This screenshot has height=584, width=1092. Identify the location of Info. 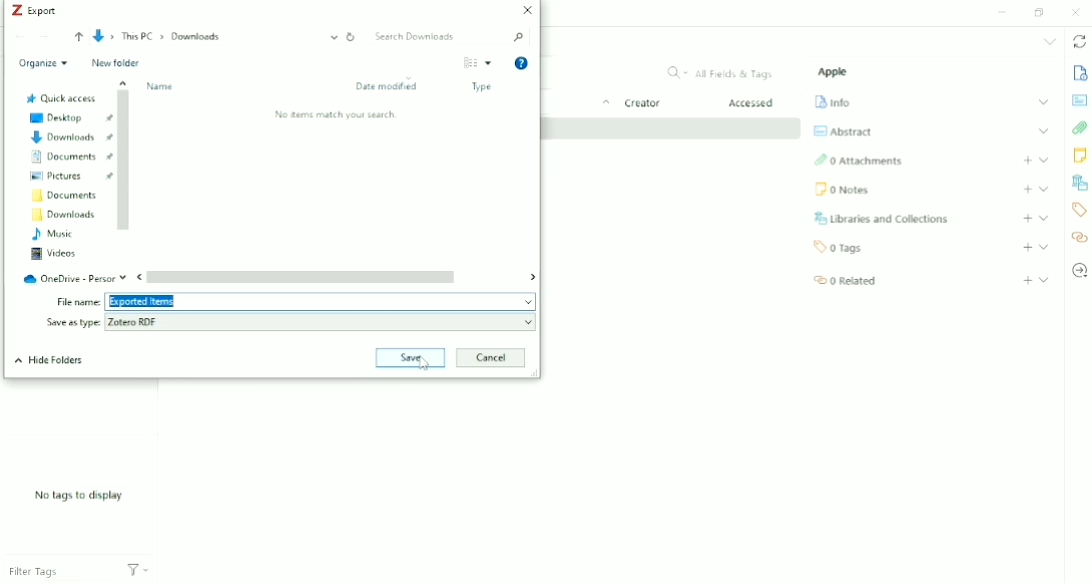
(1080, 74).